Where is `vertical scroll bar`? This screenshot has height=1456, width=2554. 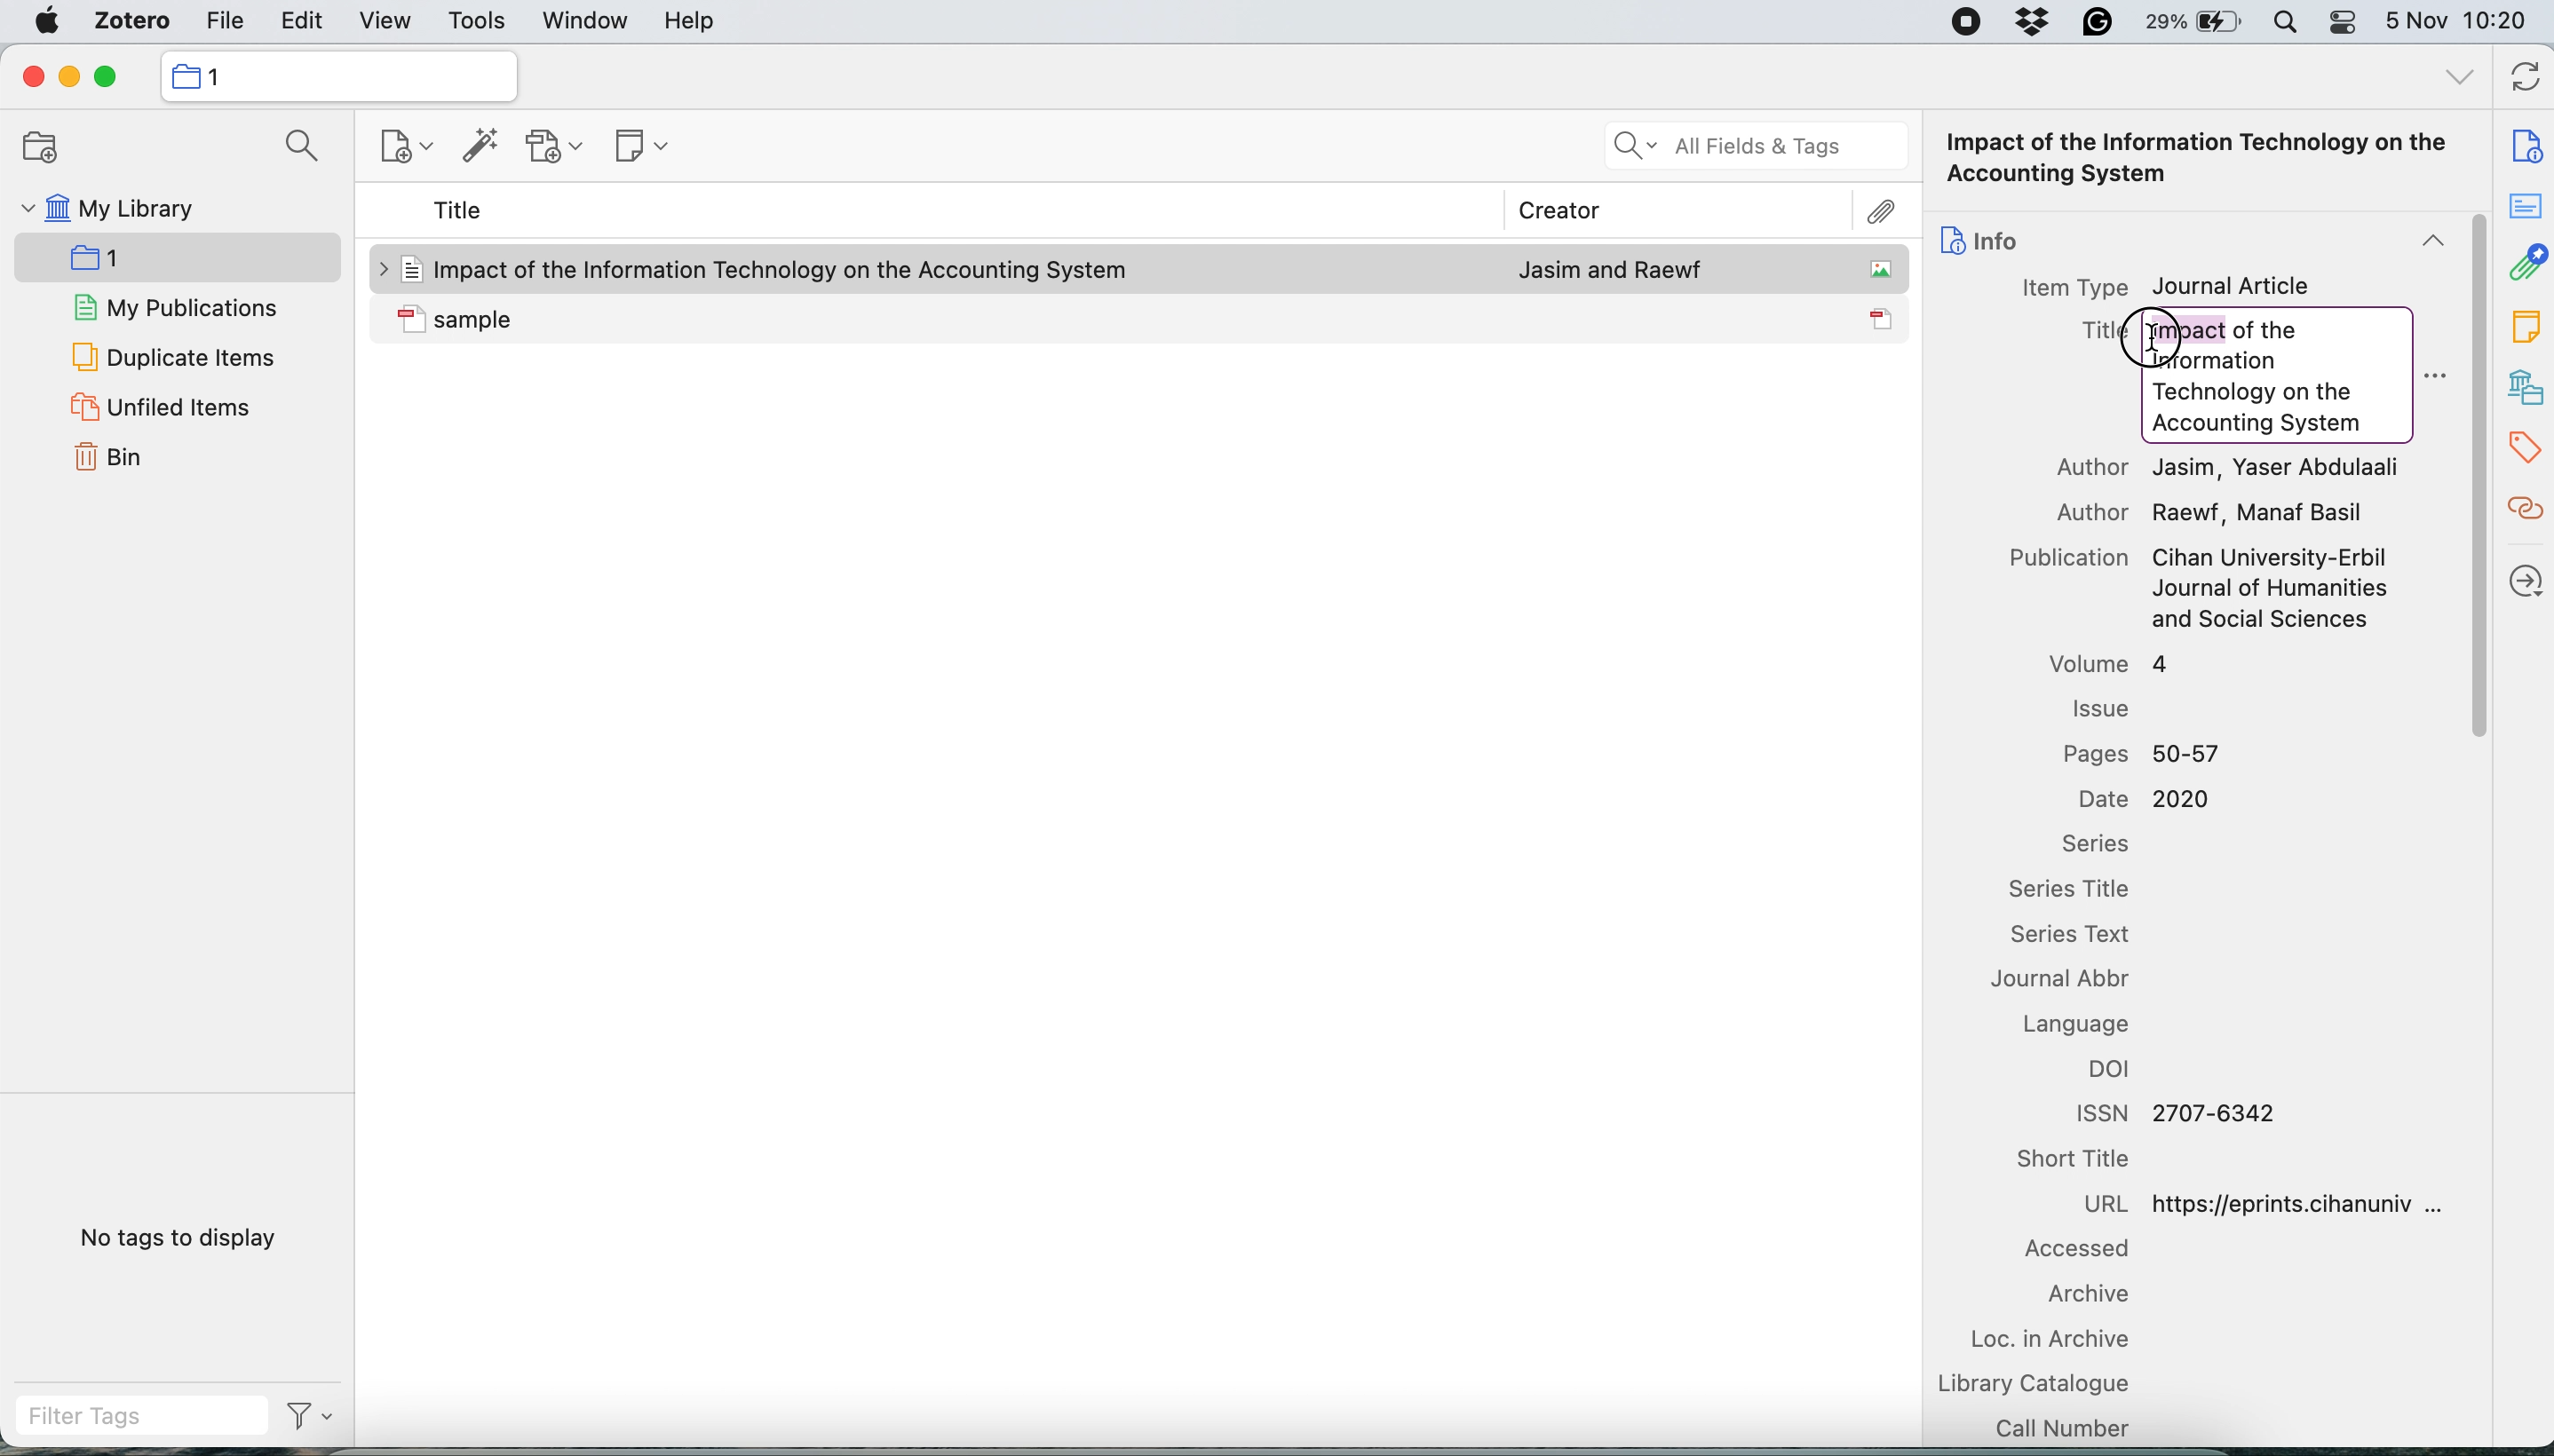
vertical scroll bar is located at coordinates (2473, 477).